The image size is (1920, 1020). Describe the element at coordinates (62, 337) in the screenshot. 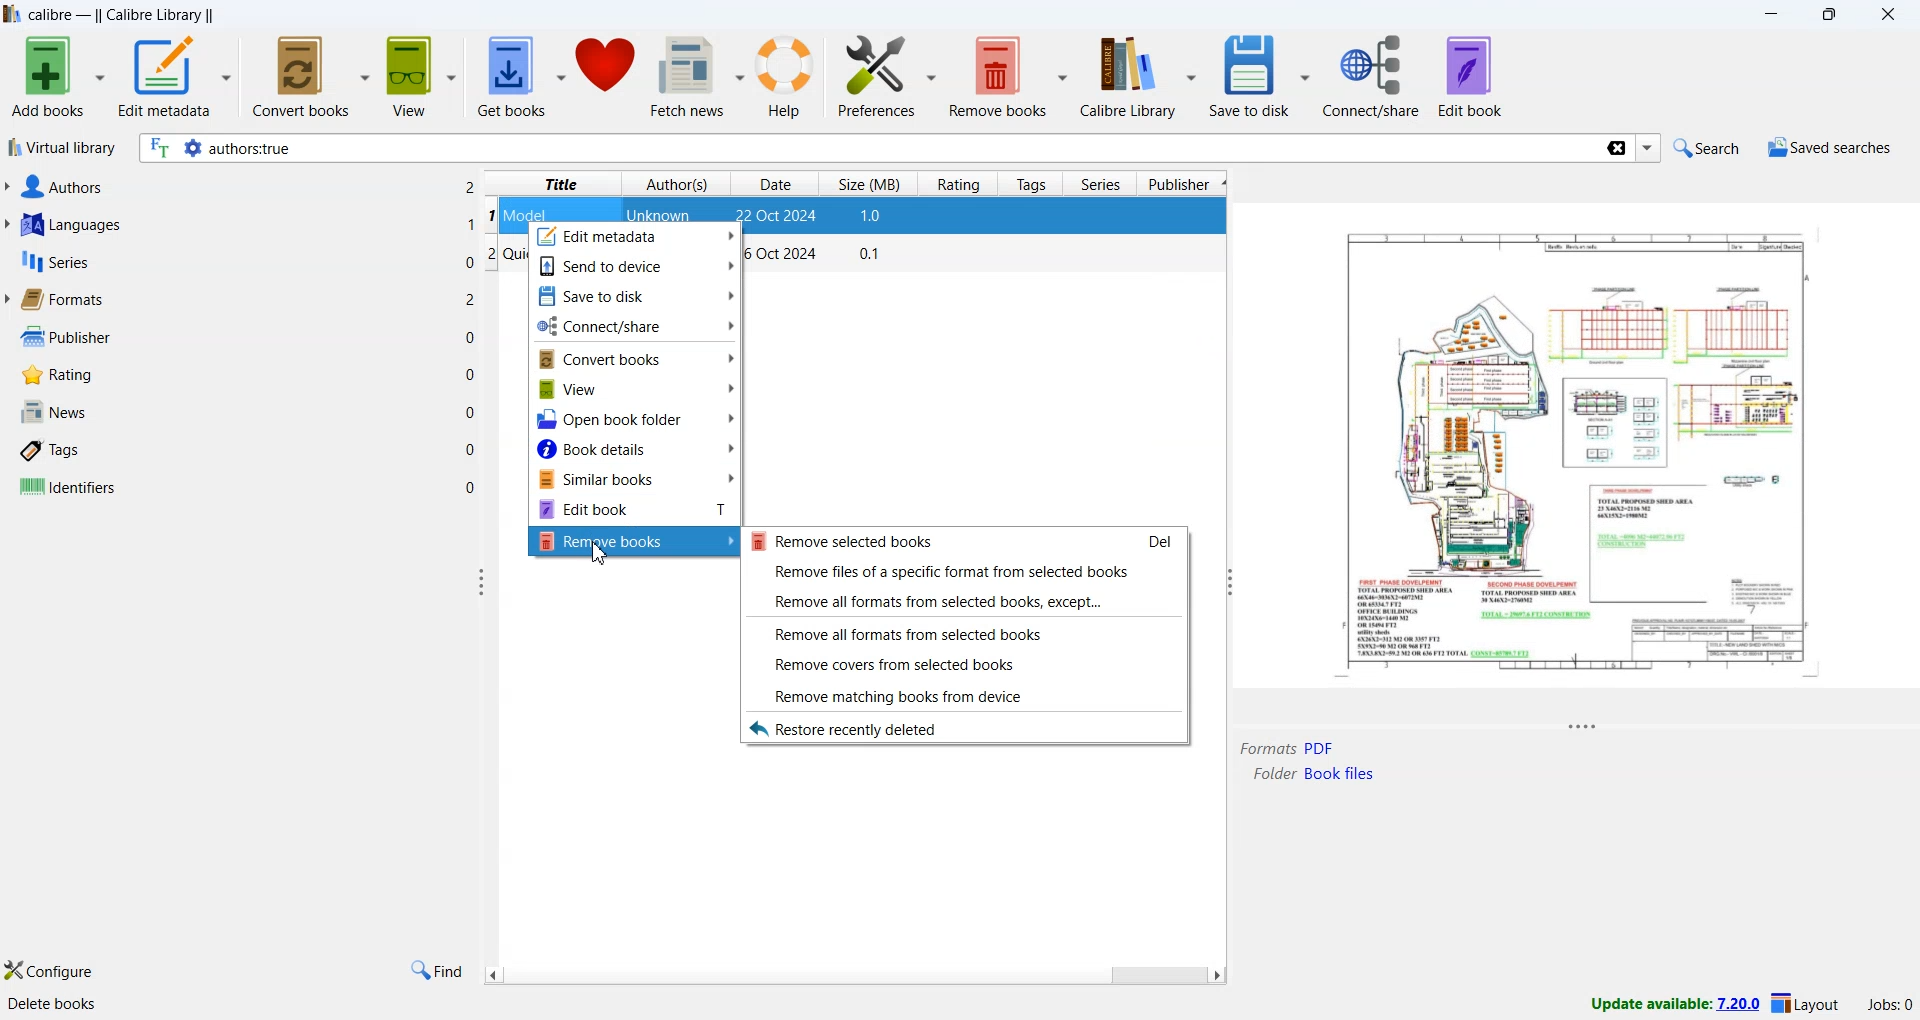

I see `publisher` at that location.